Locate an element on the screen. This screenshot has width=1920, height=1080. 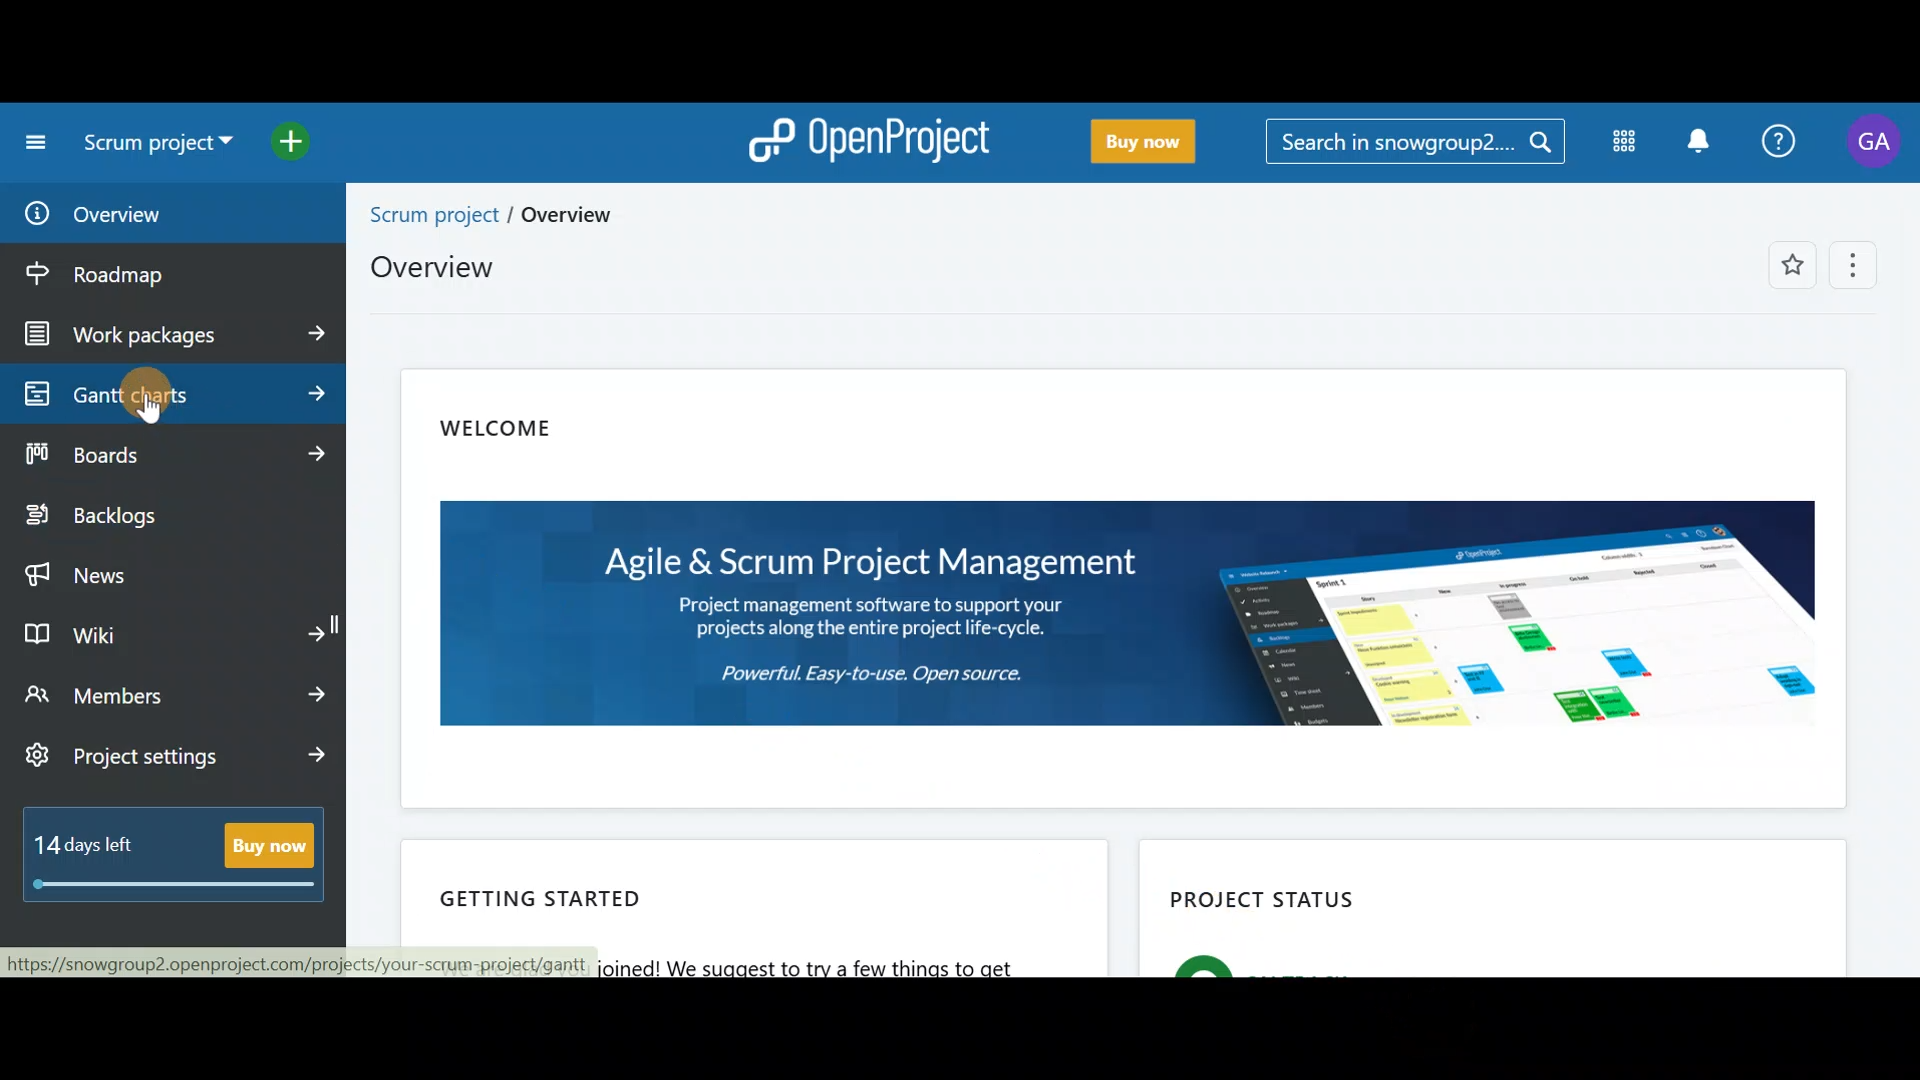
Work packages is located at coordinates (173, 333).